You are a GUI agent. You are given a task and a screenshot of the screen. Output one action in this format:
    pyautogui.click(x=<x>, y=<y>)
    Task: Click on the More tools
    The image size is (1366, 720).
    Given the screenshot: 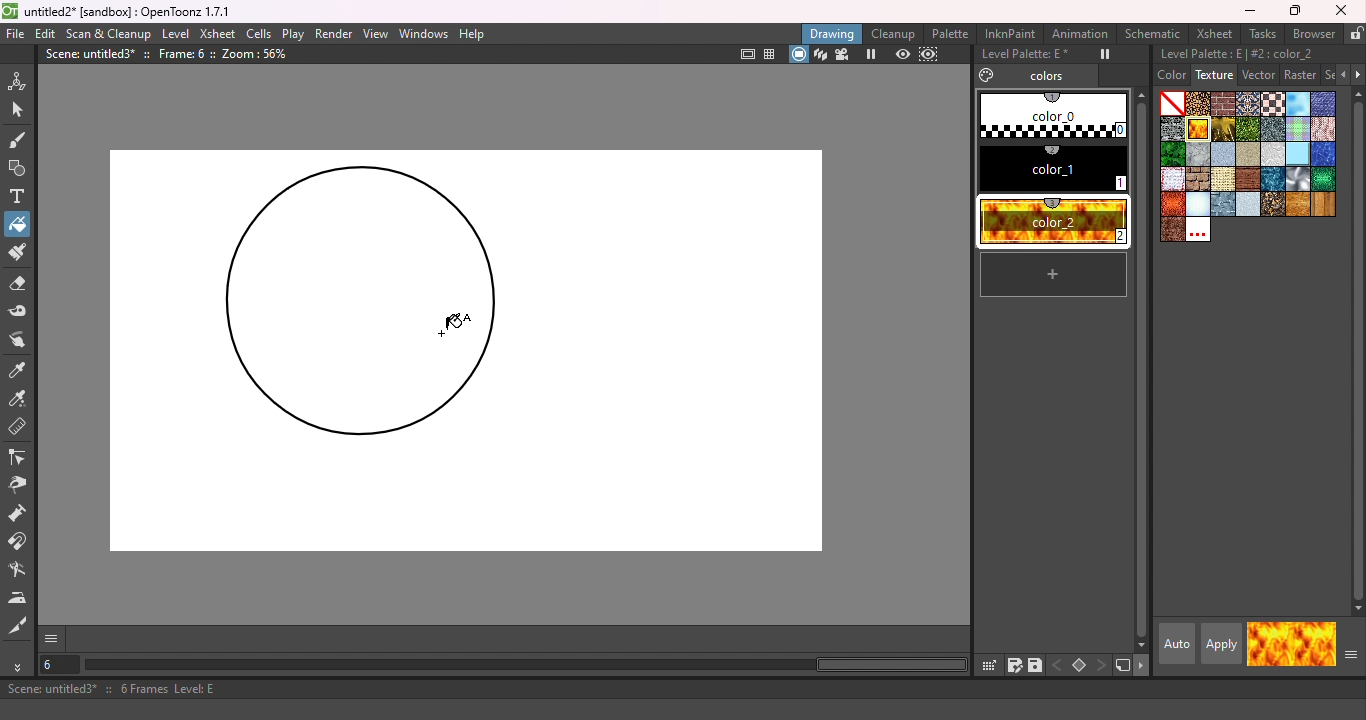 What is the action you would take?
    pyautogui.click(x=20, y=667)
    